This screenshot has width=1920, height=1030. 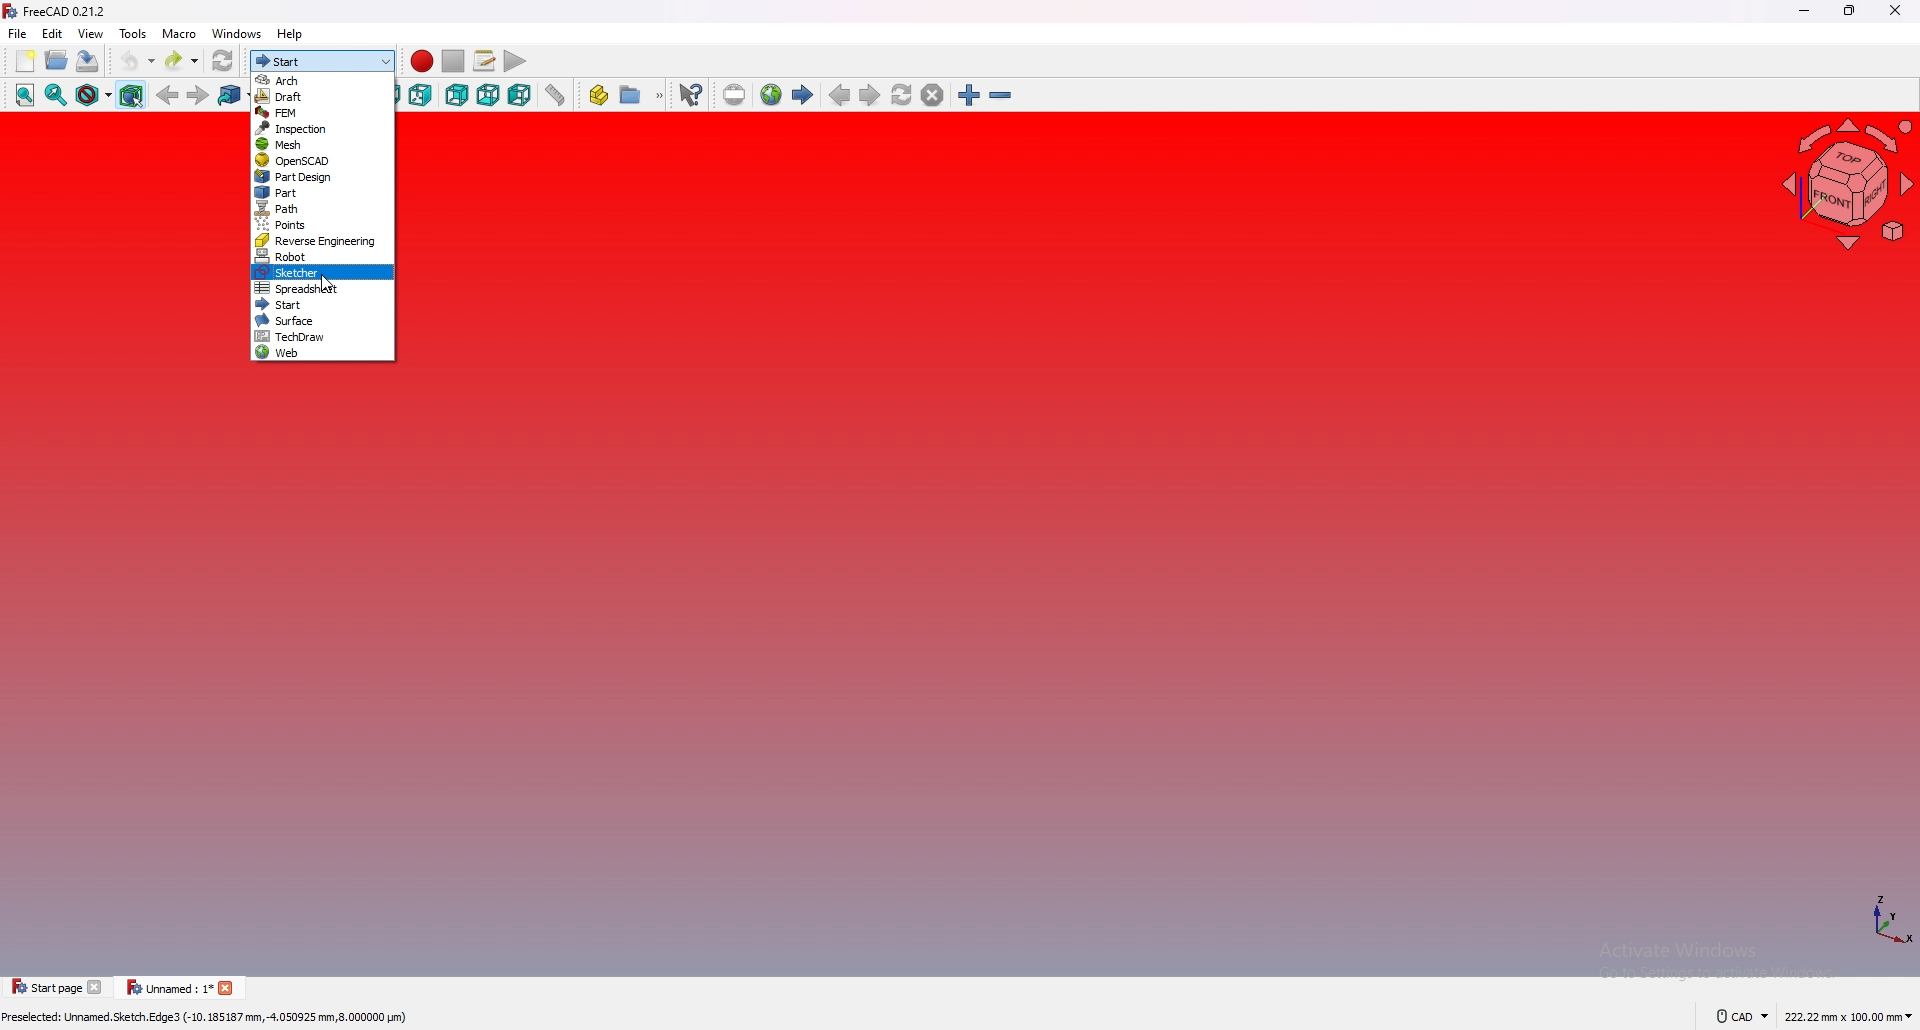 What do you see at coordinates (89, 62) in the screenshot?
I see `save` at bounding box center [89, 62].